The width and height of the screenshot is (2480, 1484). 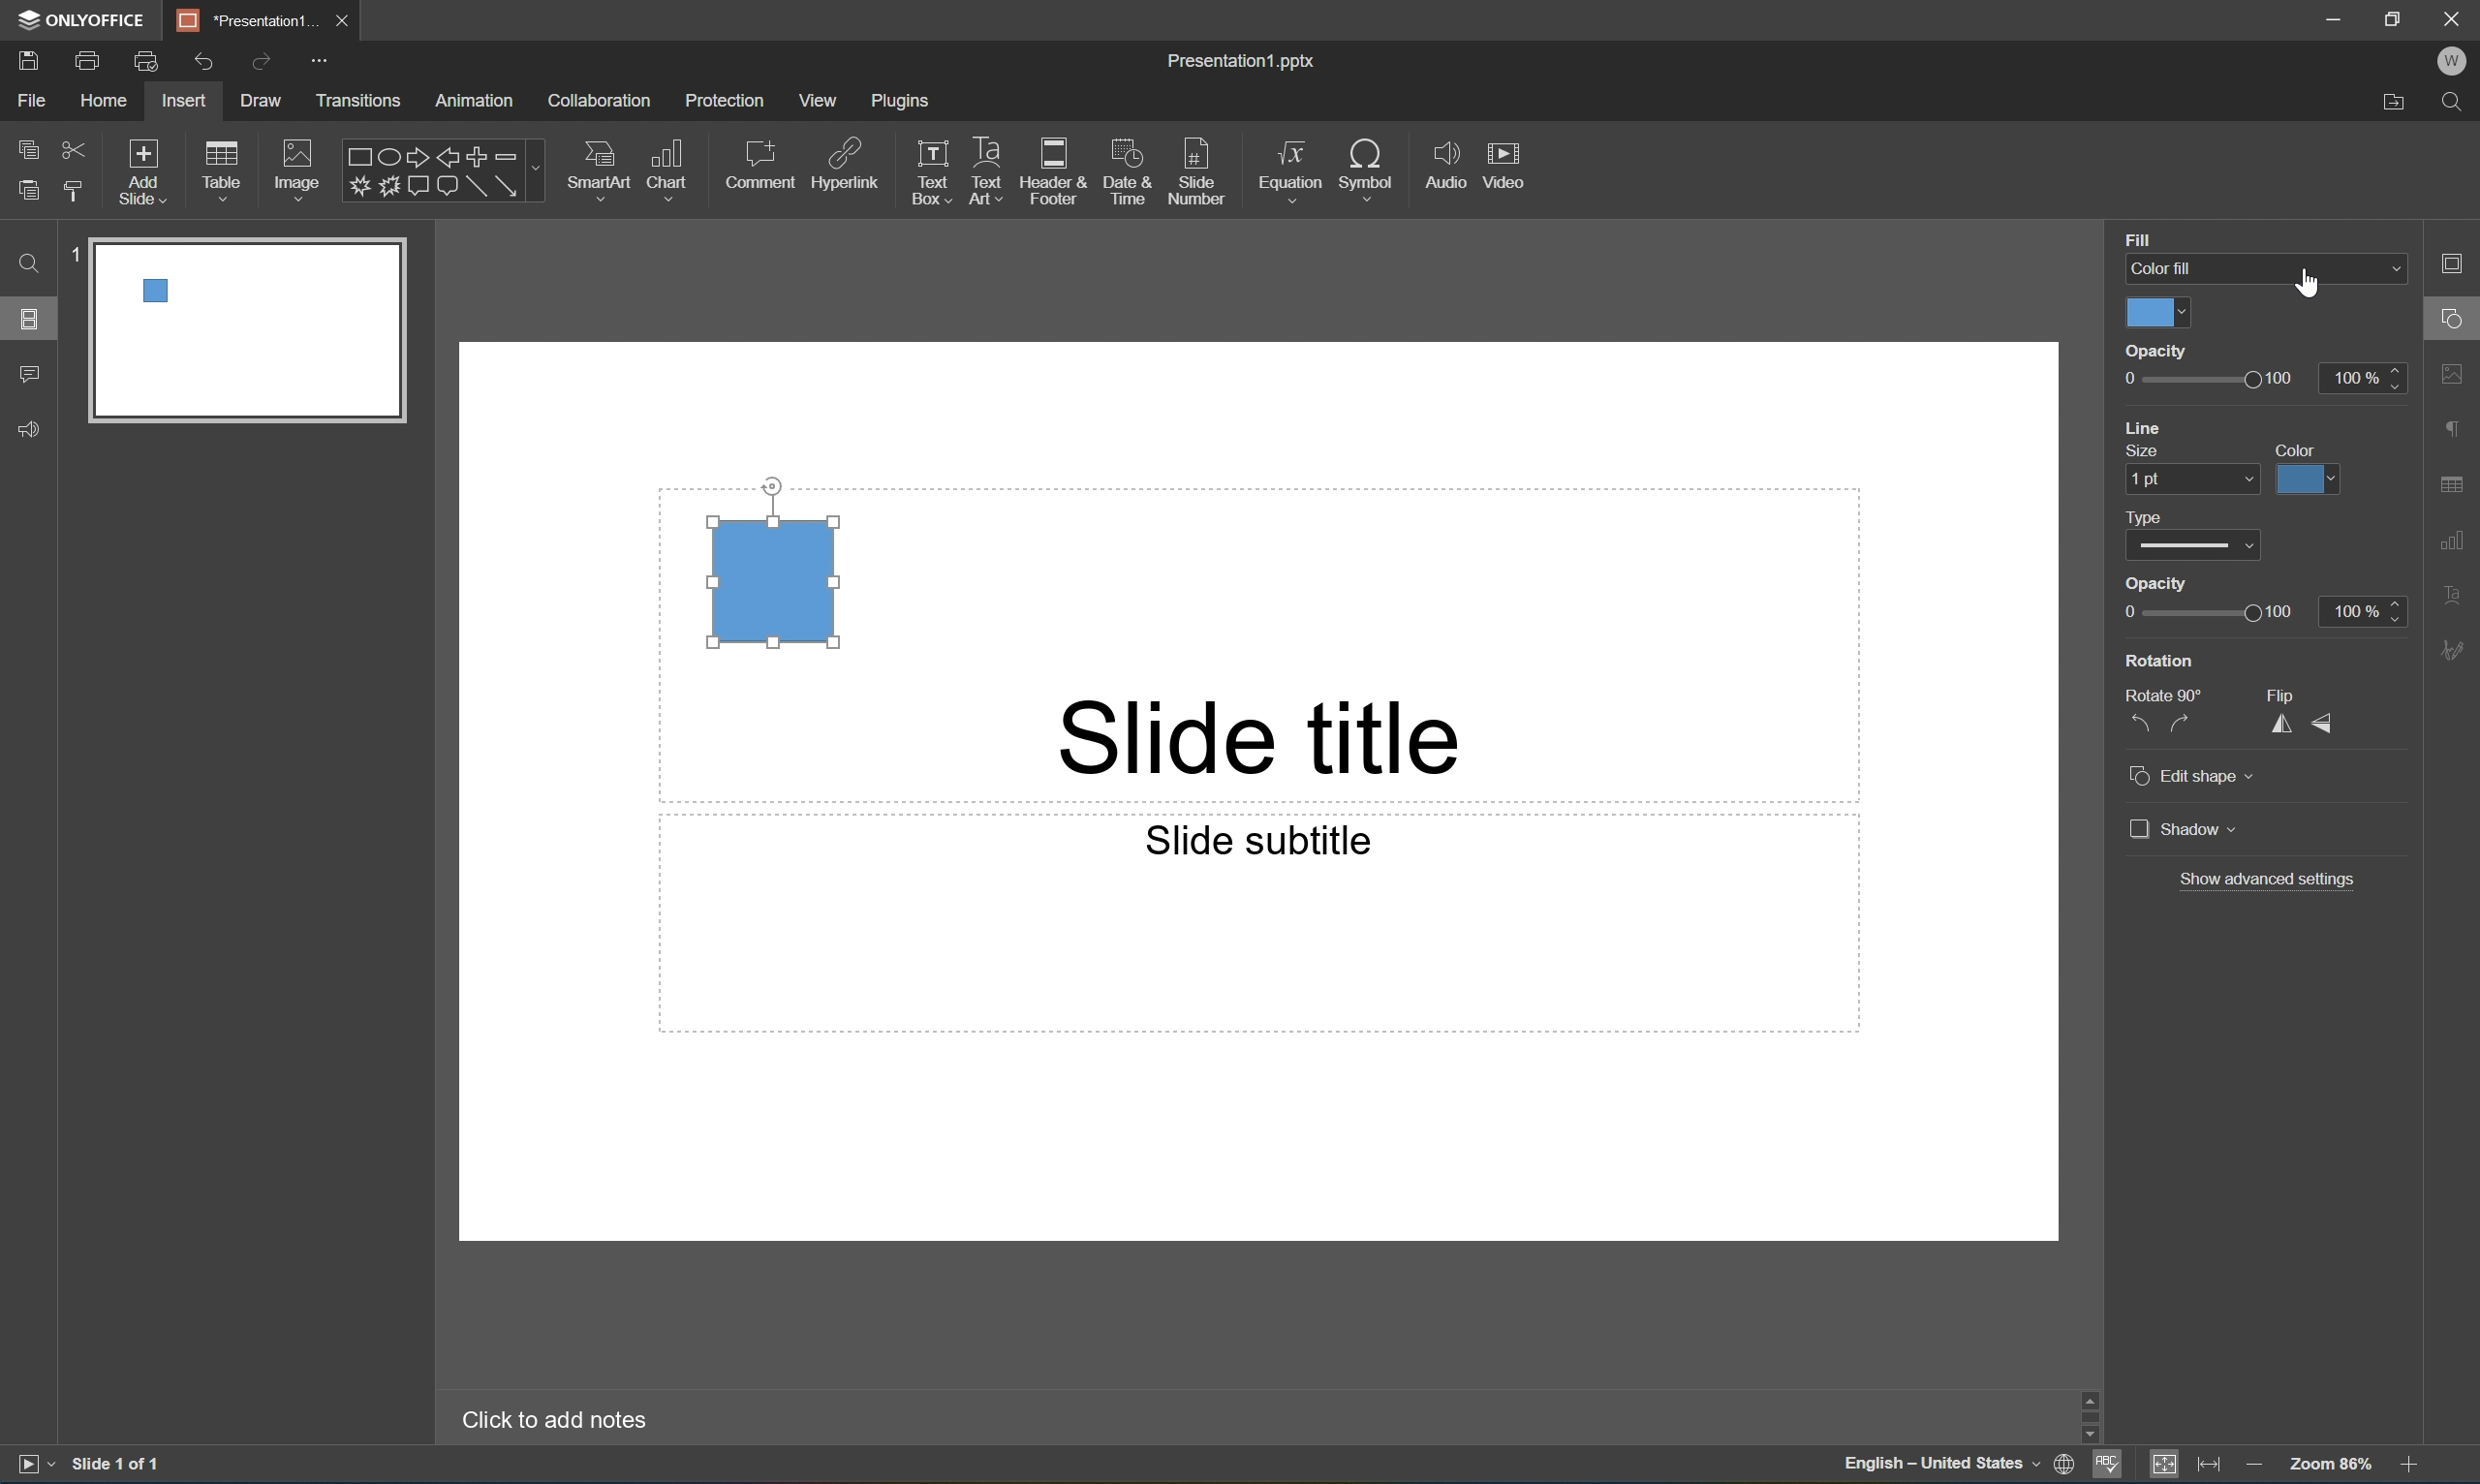 What do you see at coordinates (2243, 479) in the screenshot?
I see `Drop Down` at bounding box center [2243, 479].